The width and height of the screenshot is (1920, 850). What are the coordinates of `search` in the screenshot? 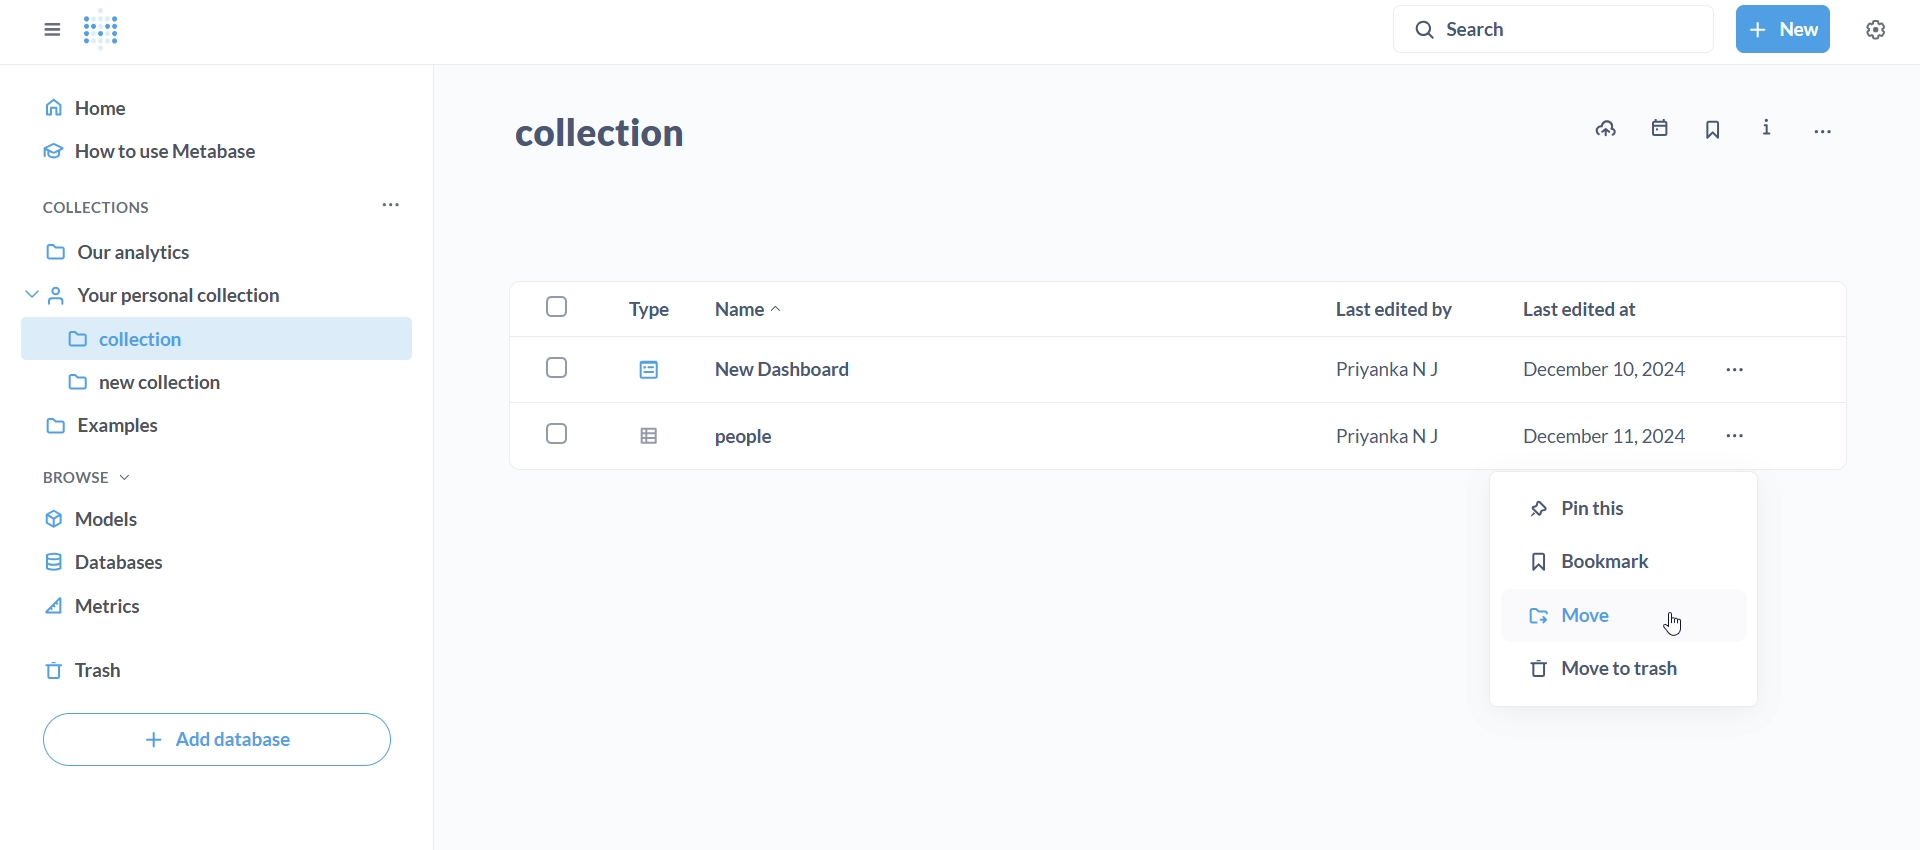 It's located at (1557, 27).